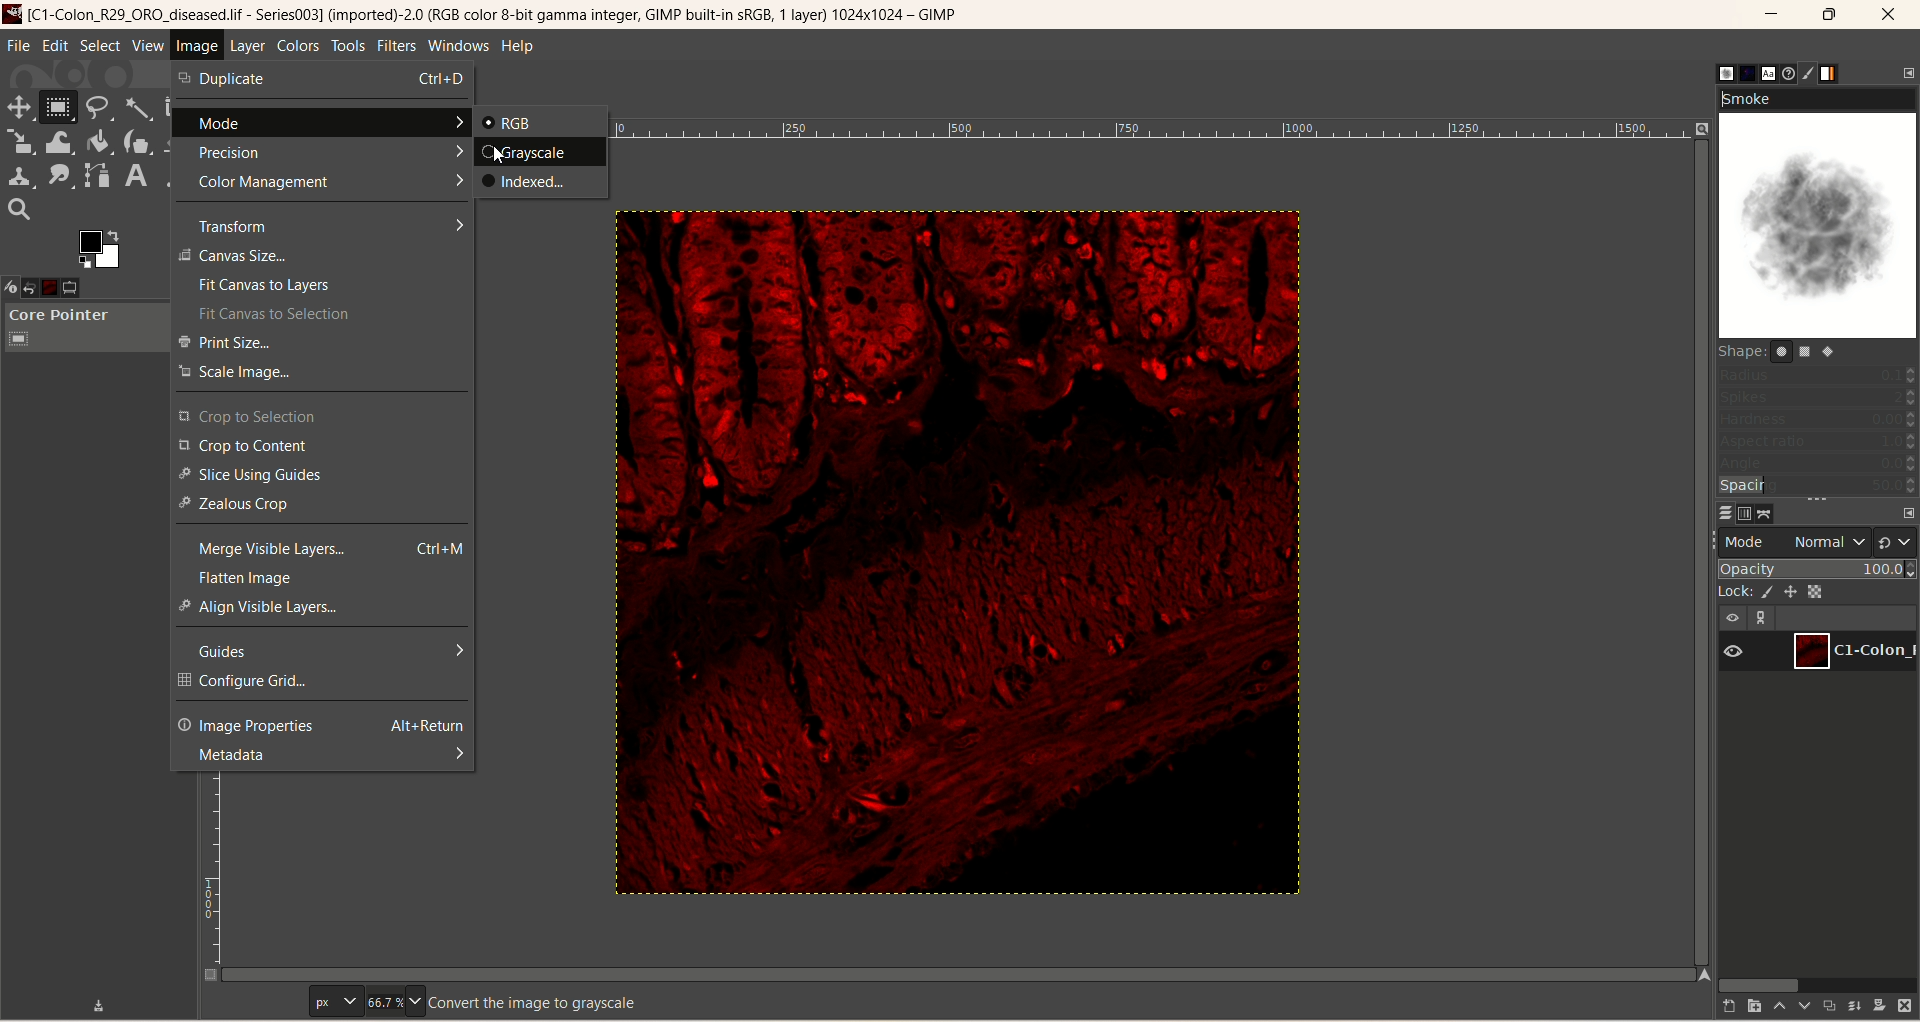 The height and width of the screenshot is (1022, 1920). Describe the element at coordinates (63, 106) in the screenshot. I see `rectangle select tool` at that location.